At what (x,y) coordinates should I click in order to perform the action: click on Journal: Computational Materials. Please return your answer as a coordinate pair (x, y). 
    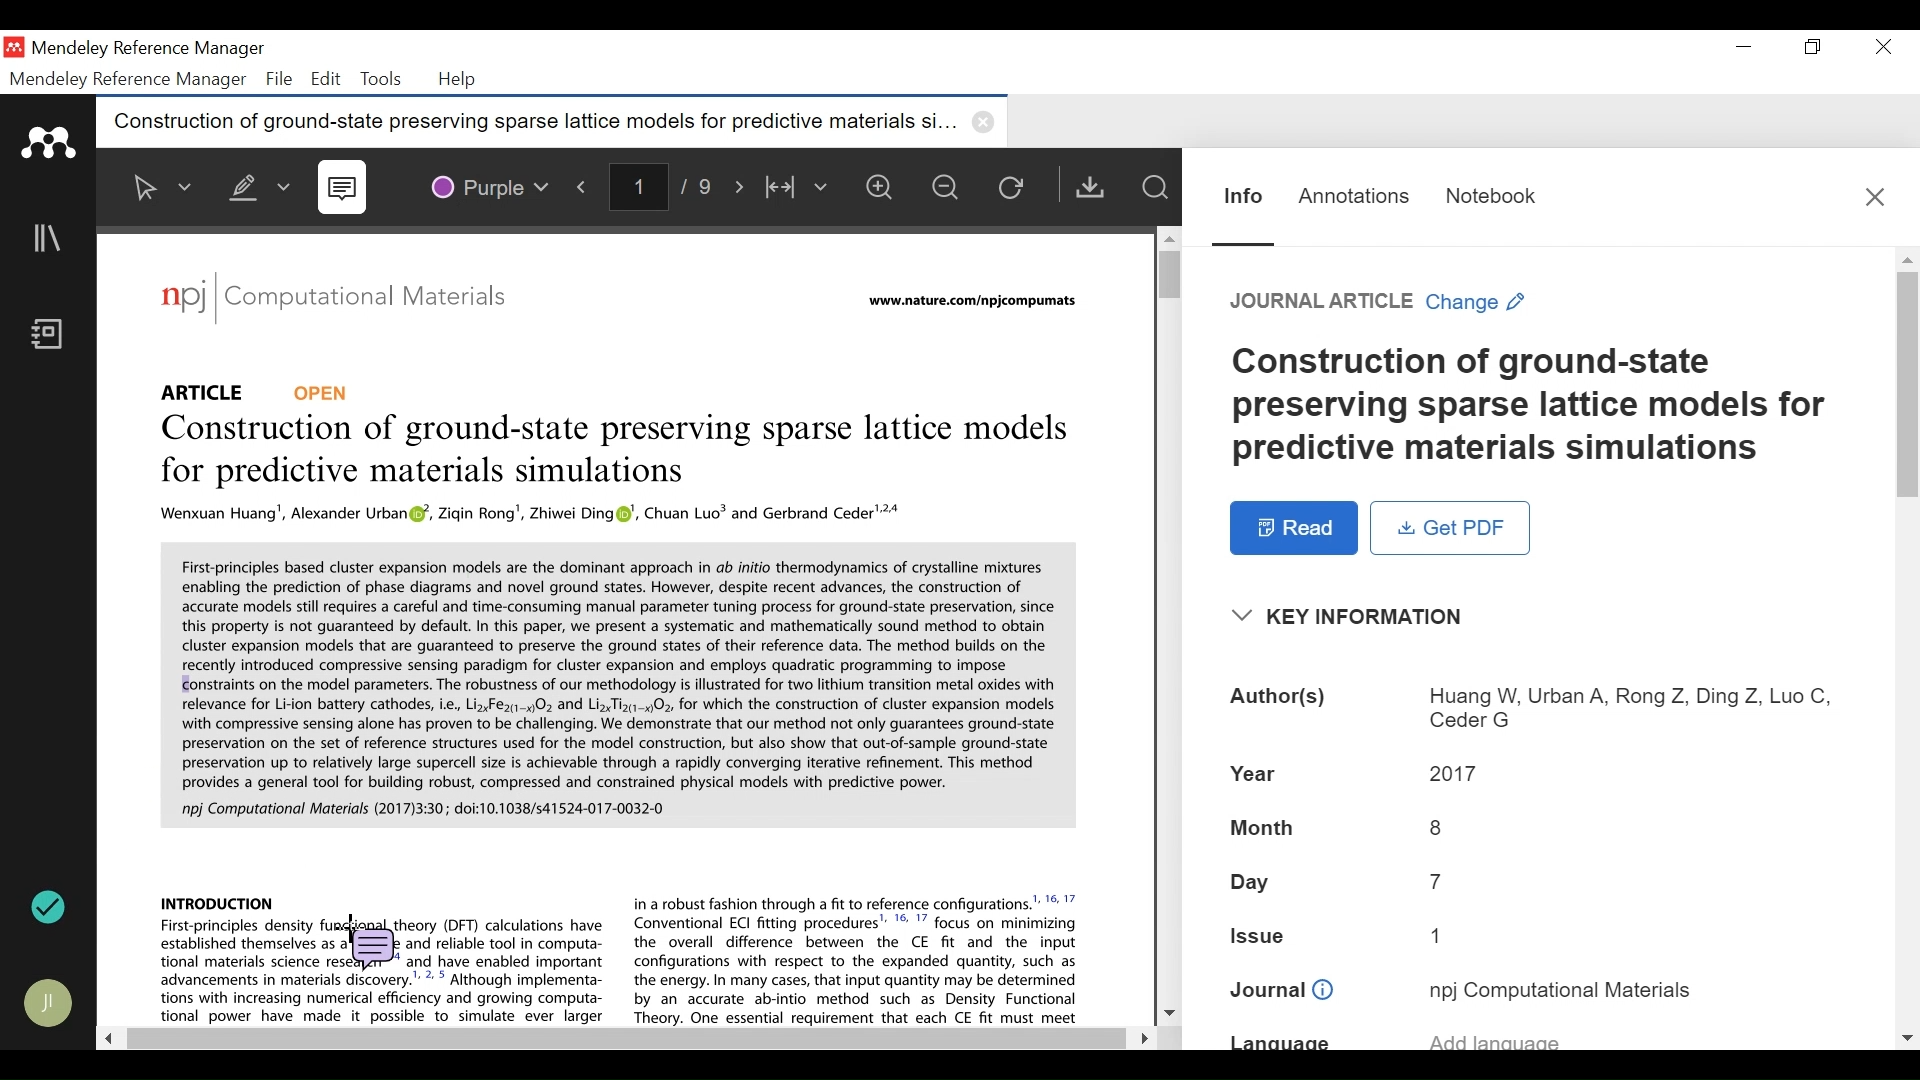
    Looking at the image, I should click on (335, 300).